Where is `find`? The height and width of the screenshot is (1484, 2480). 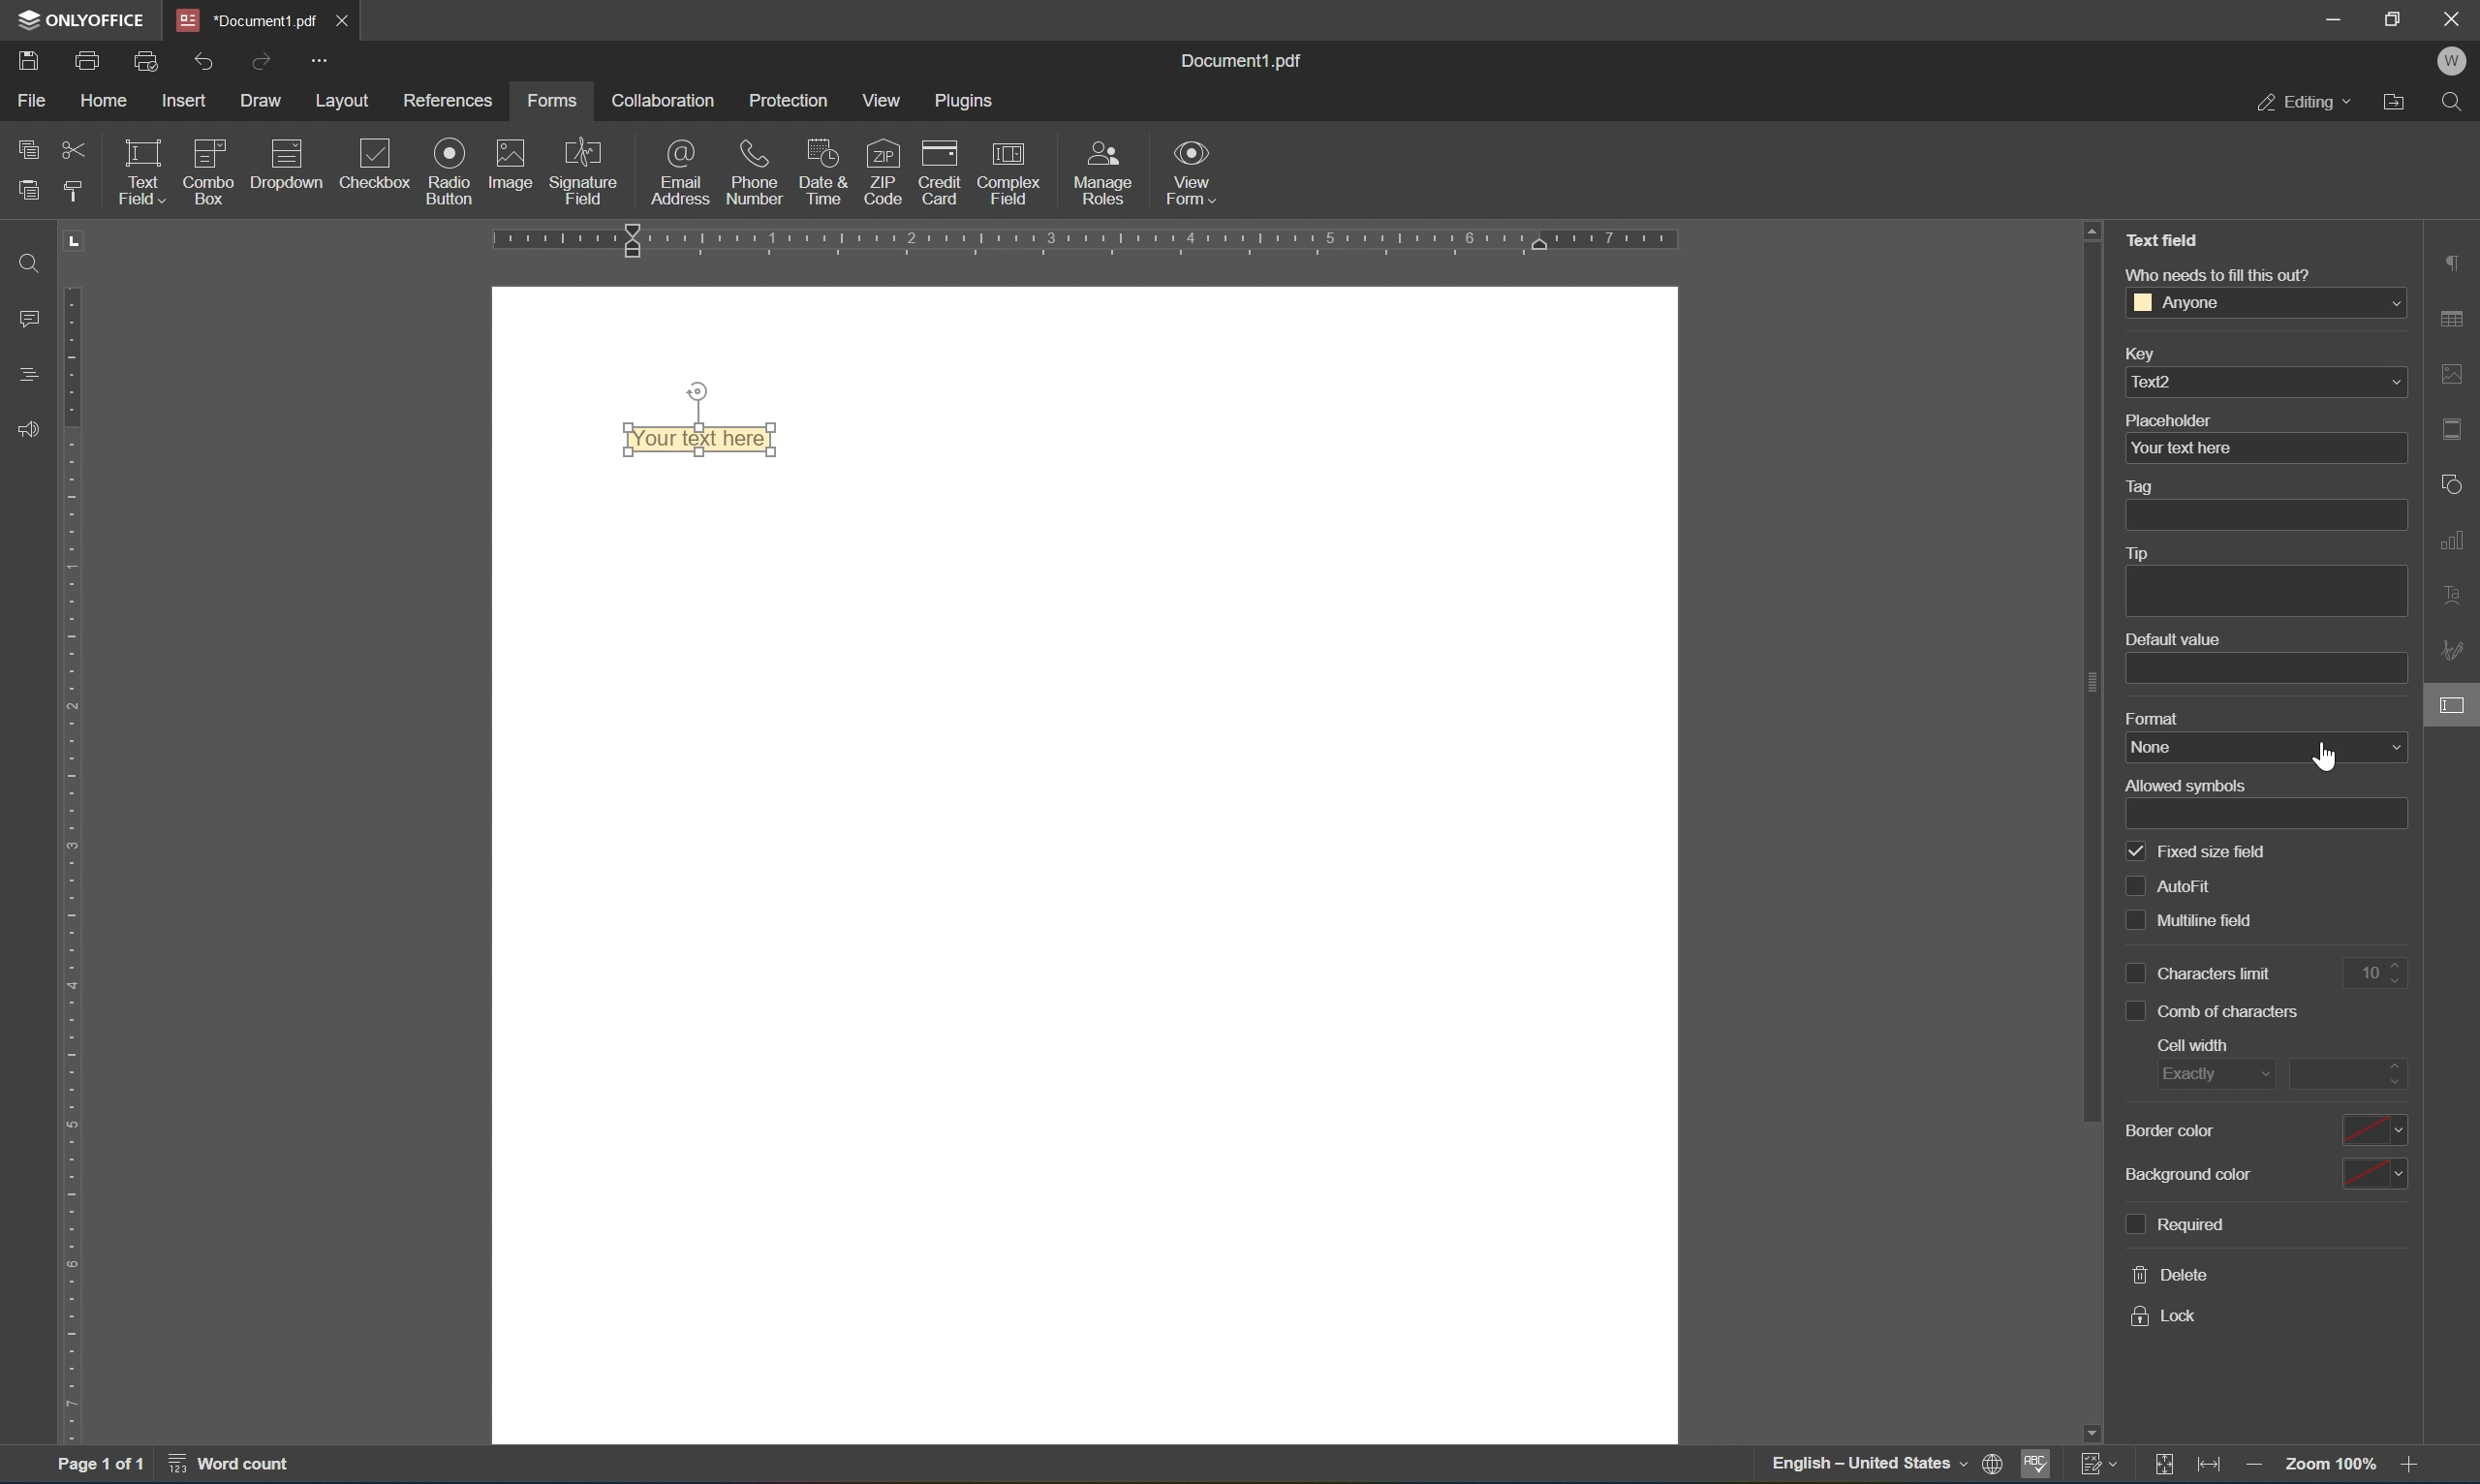 find is located at coordinates (2455, 103).